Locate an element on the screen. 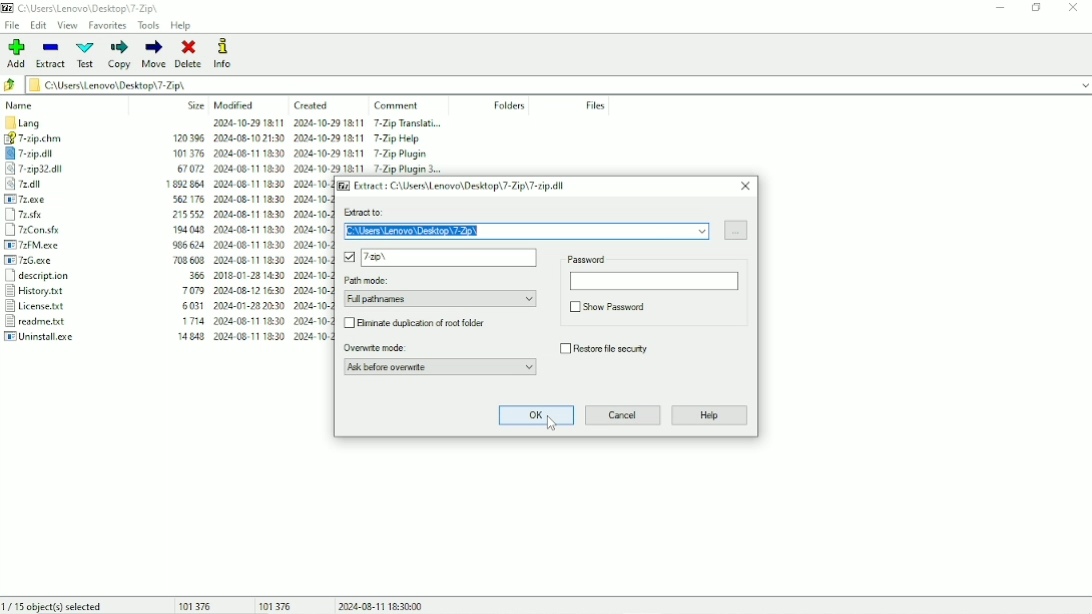 The image size is (1092, 614). 101376 2004-08-11 1230 2008-90-29 1811 7-Zip Plugin is located at coordinates (320, 152).